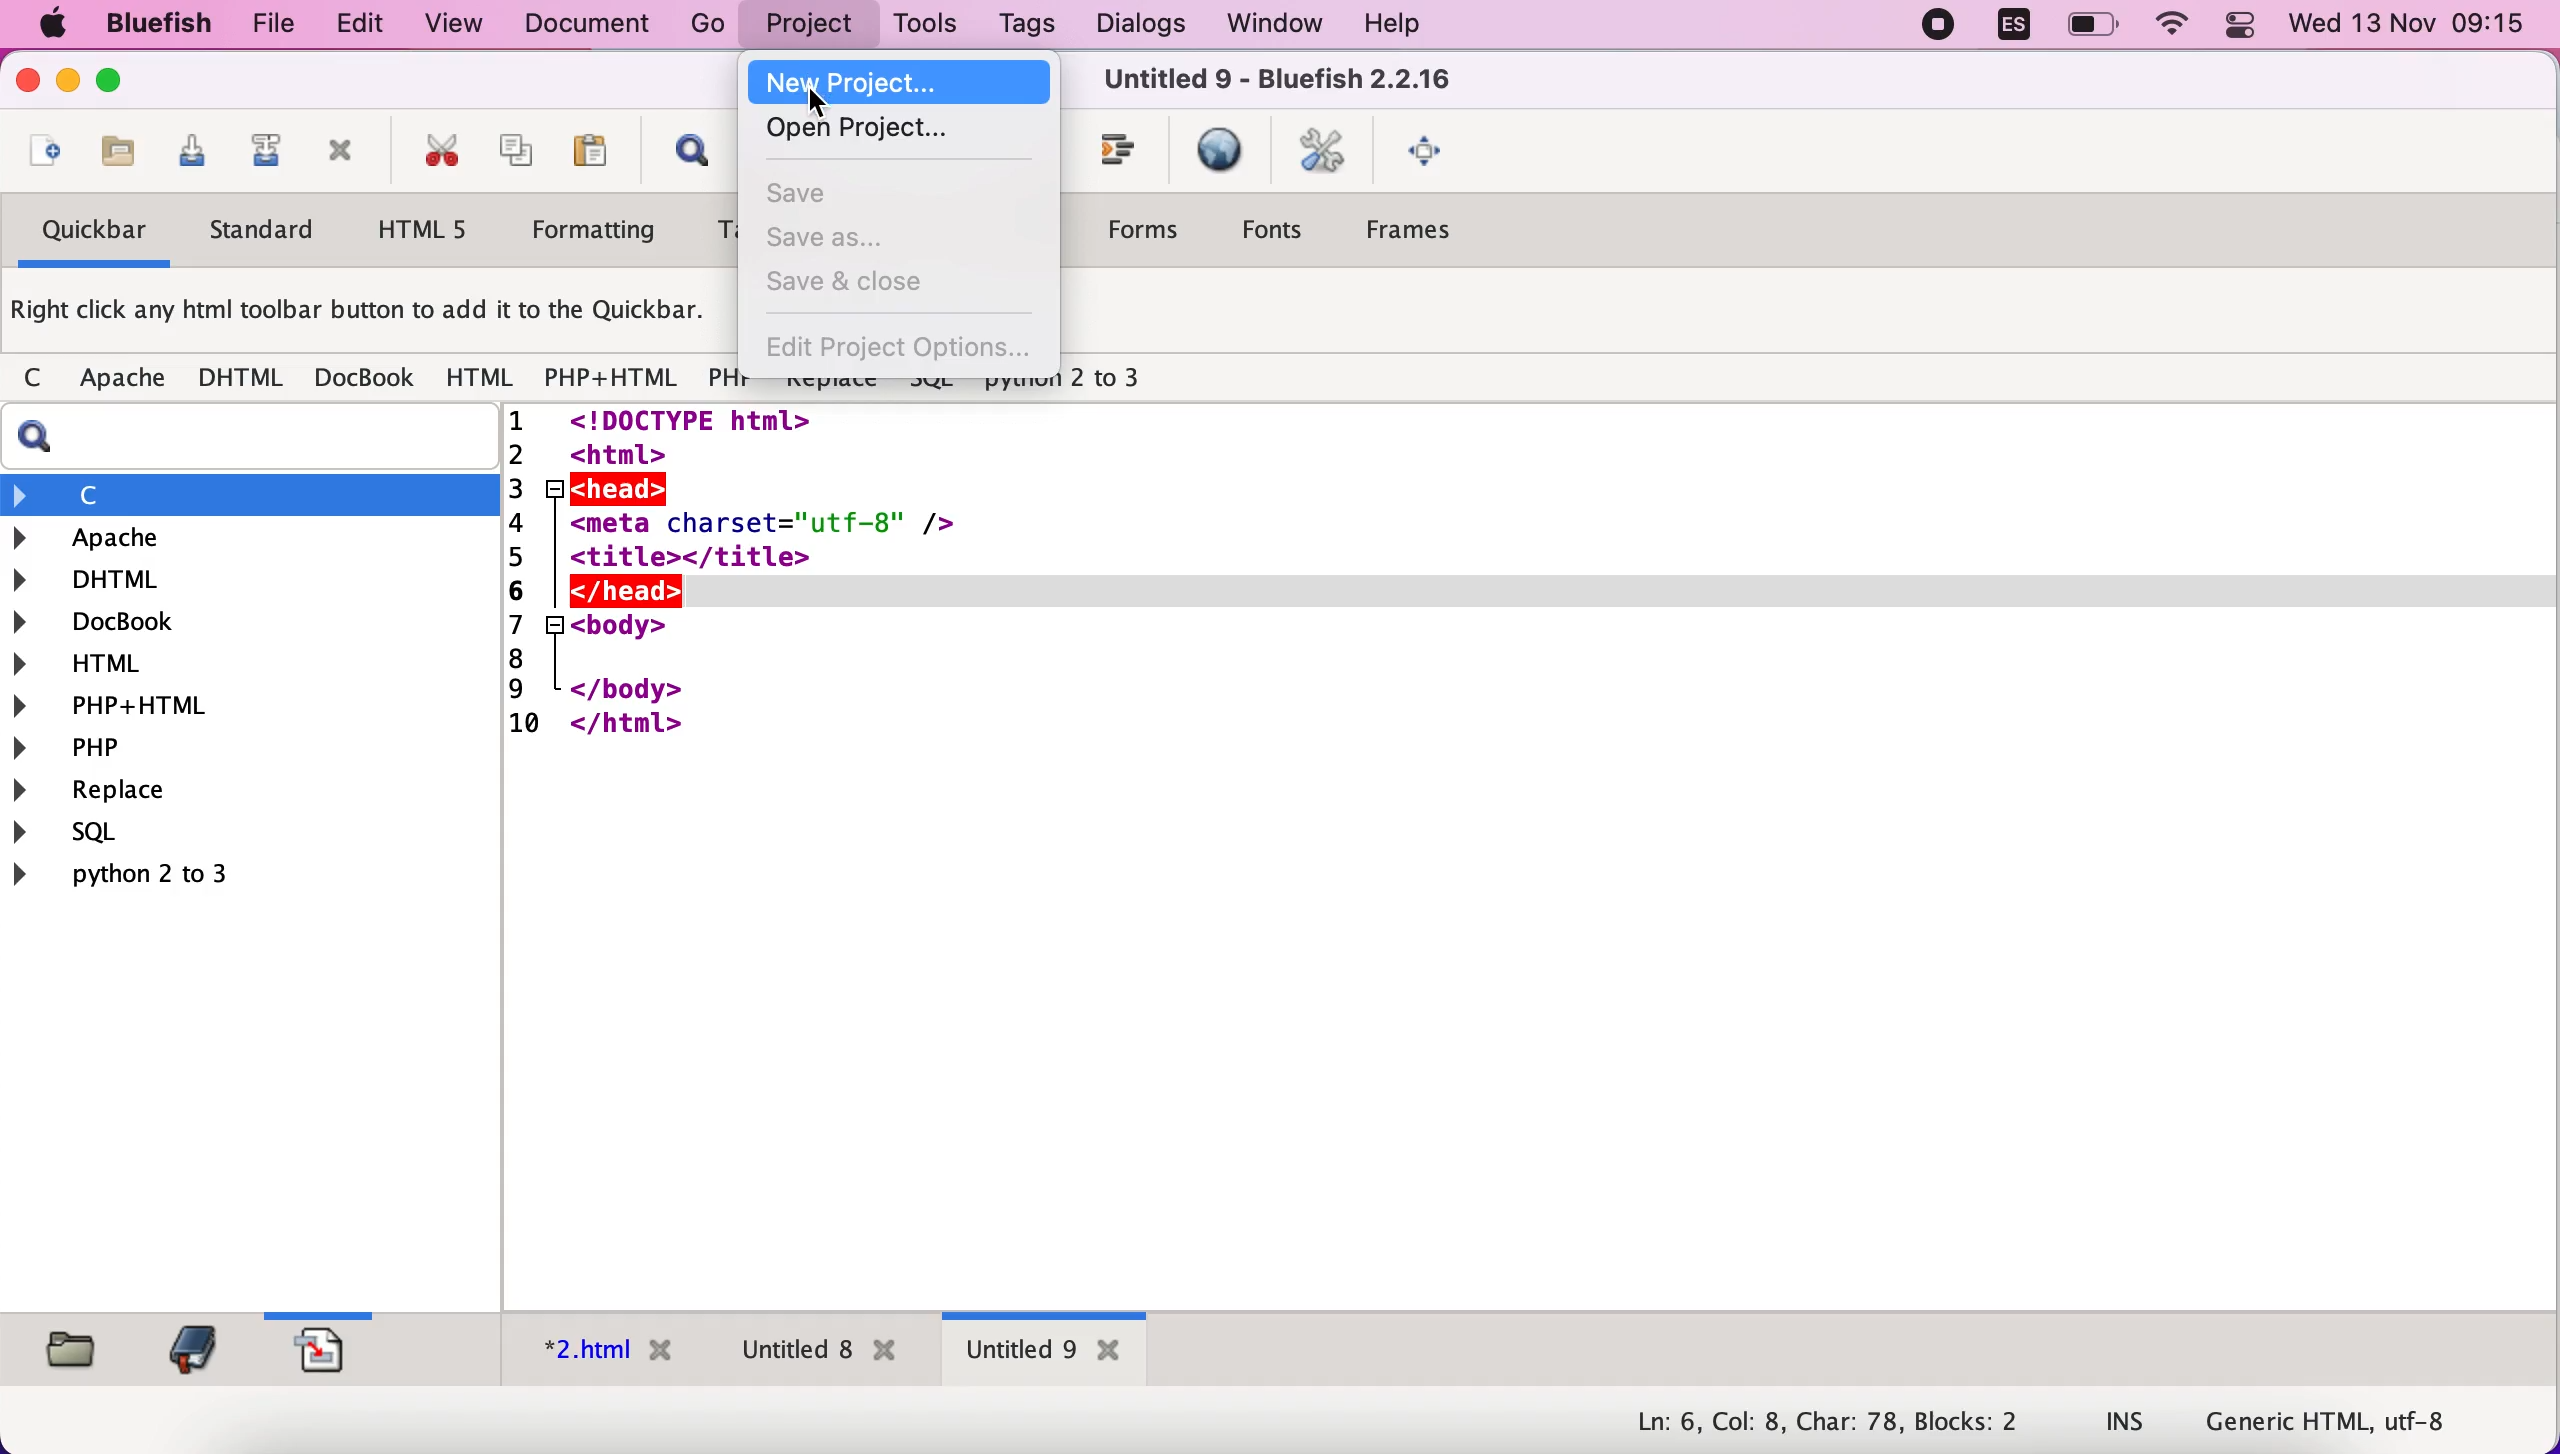 The width and height of the screenshot is (2560, 1454). I want to click on battery, so click(2096, 26).